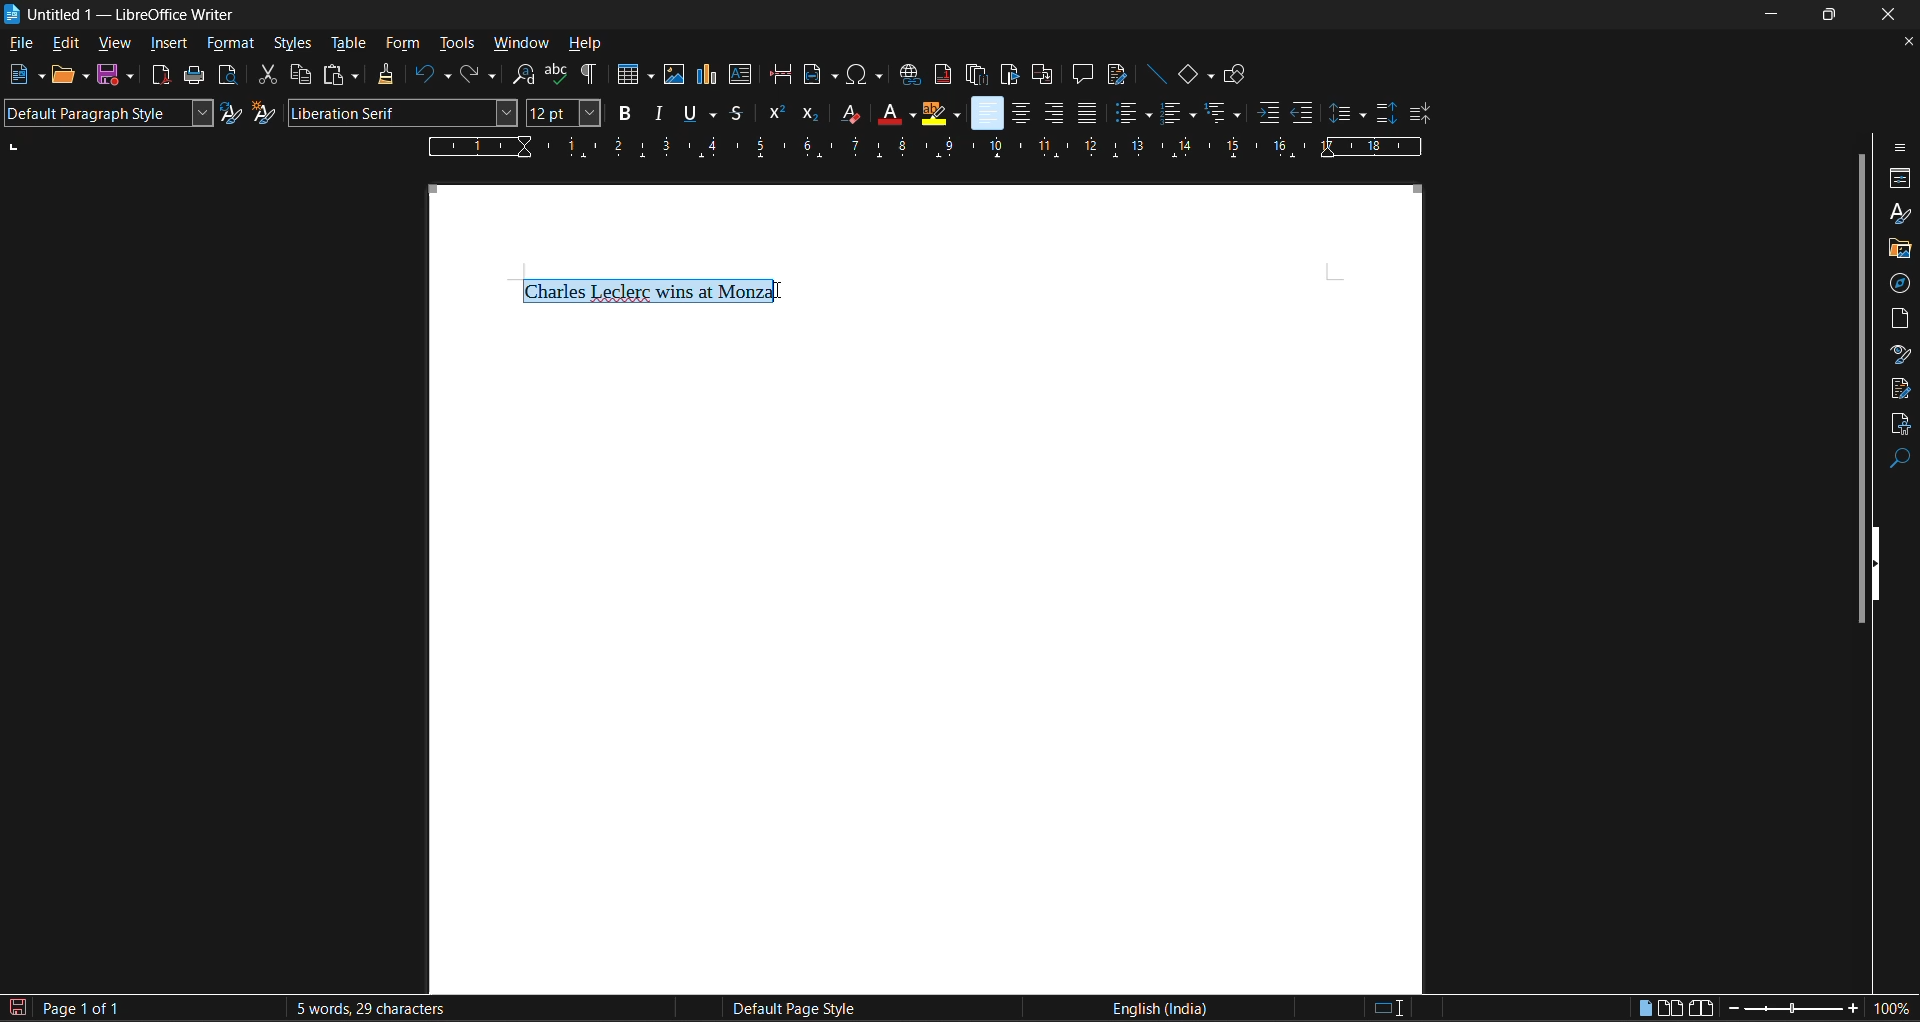  I want to click on save, so click(114, 76).